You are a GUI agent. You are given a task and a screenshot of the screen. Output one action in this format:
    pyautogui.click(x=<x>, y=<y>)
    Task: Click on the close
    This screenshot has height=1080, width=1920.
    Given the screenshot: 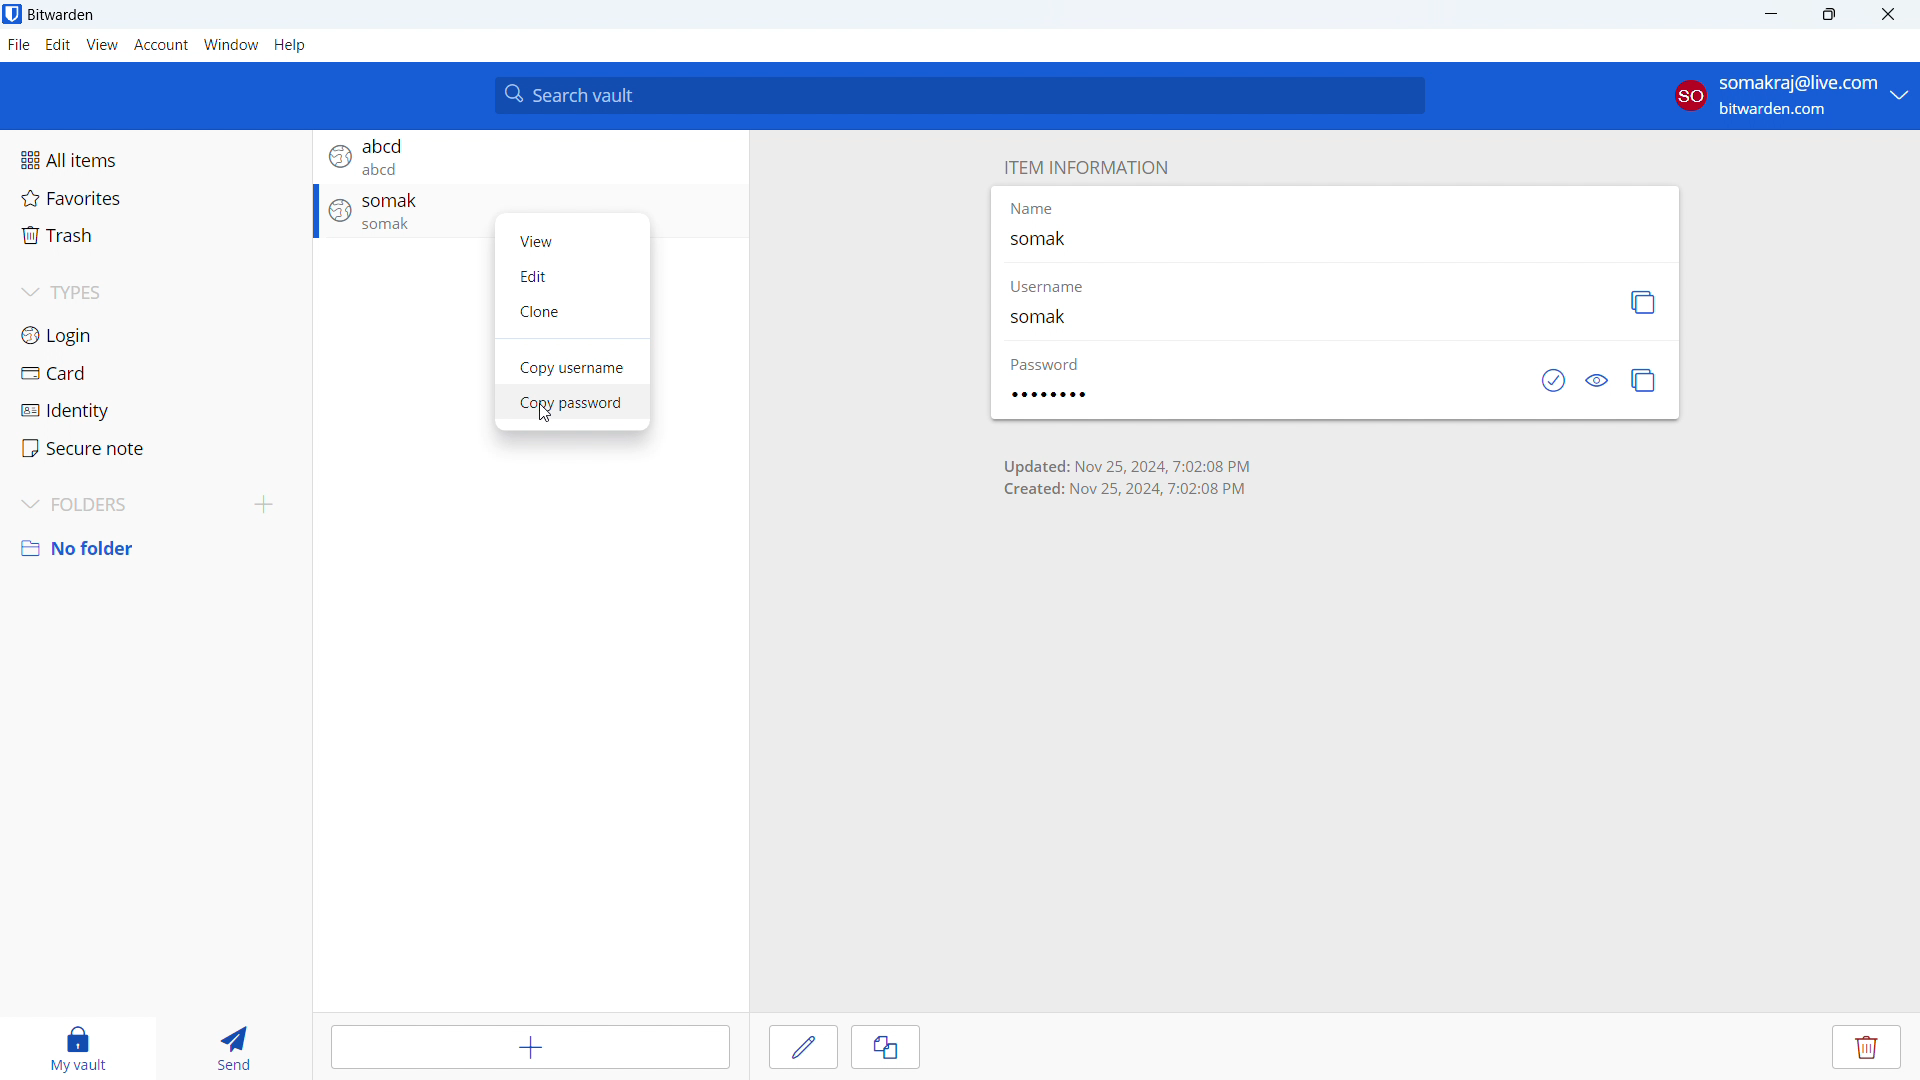 What is the action you would take?
    pyautogui.click(x=1889, y=15)
    